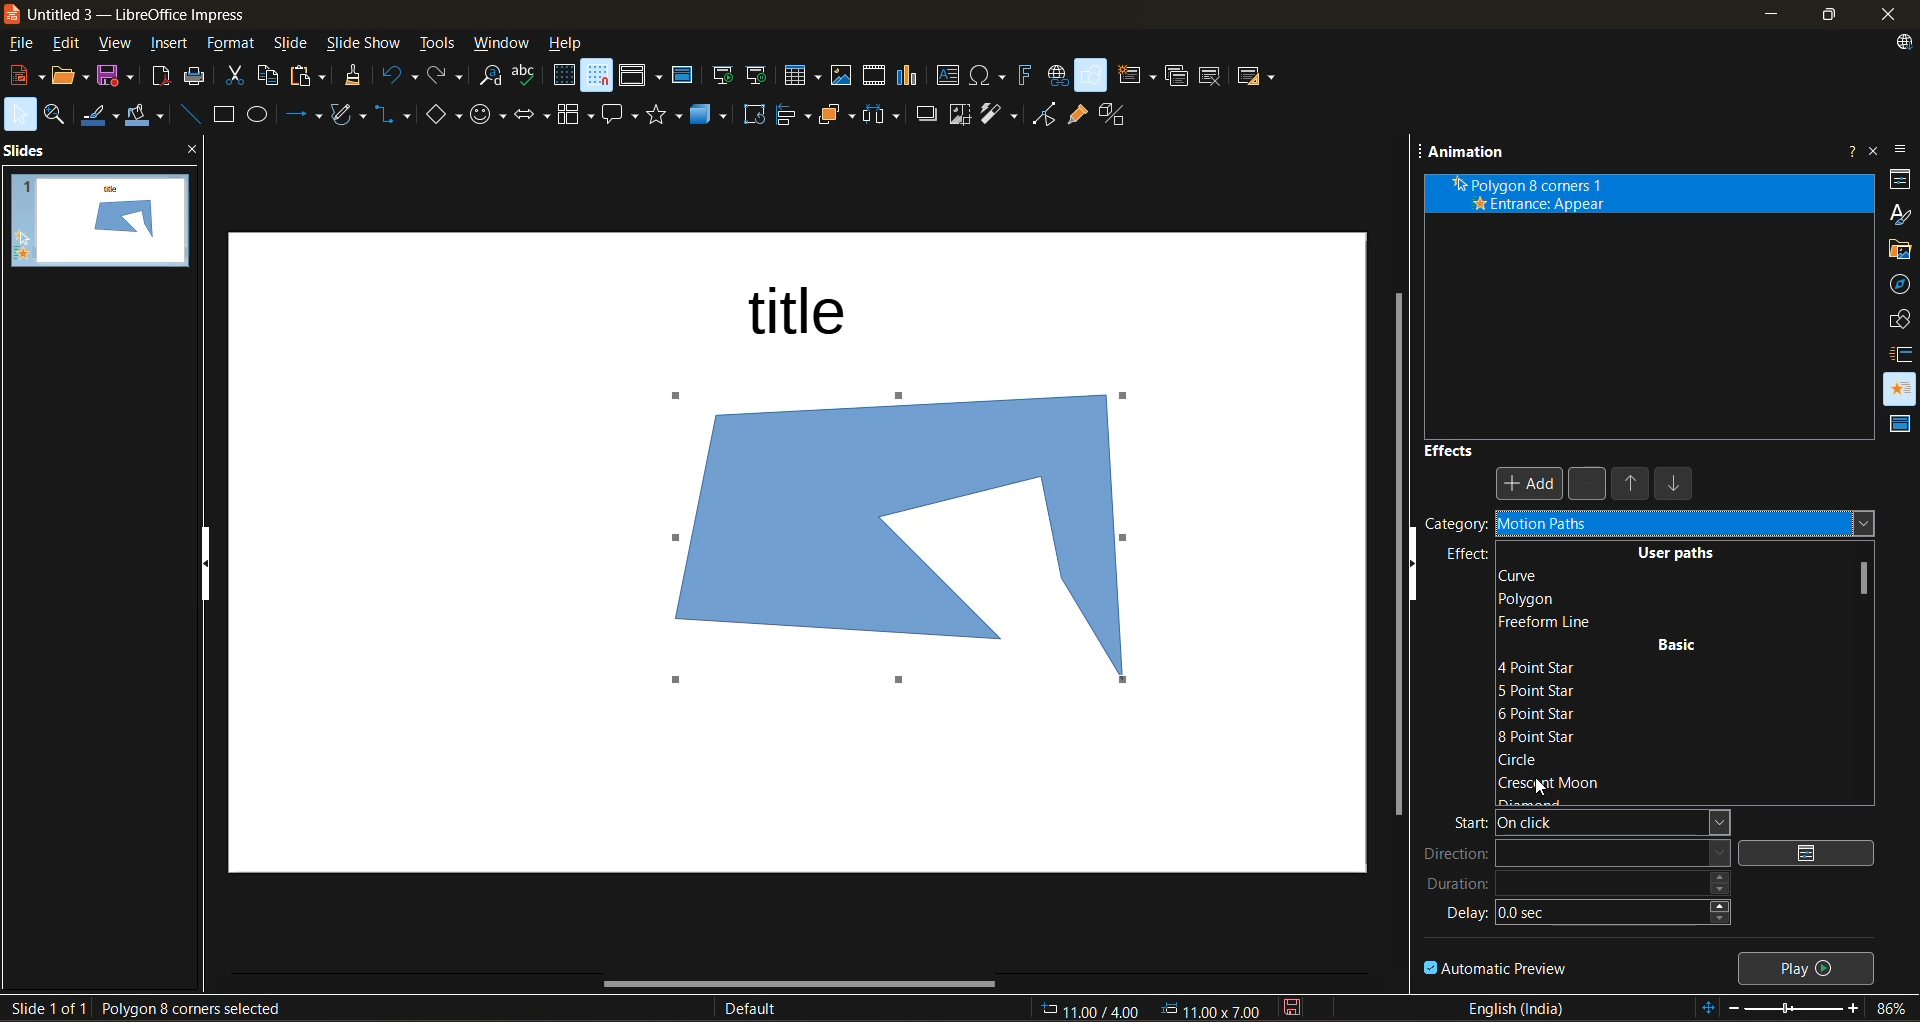 This screenshot has width=1920, height=1022. I want to click on insert audio or video, so click(876, 76).